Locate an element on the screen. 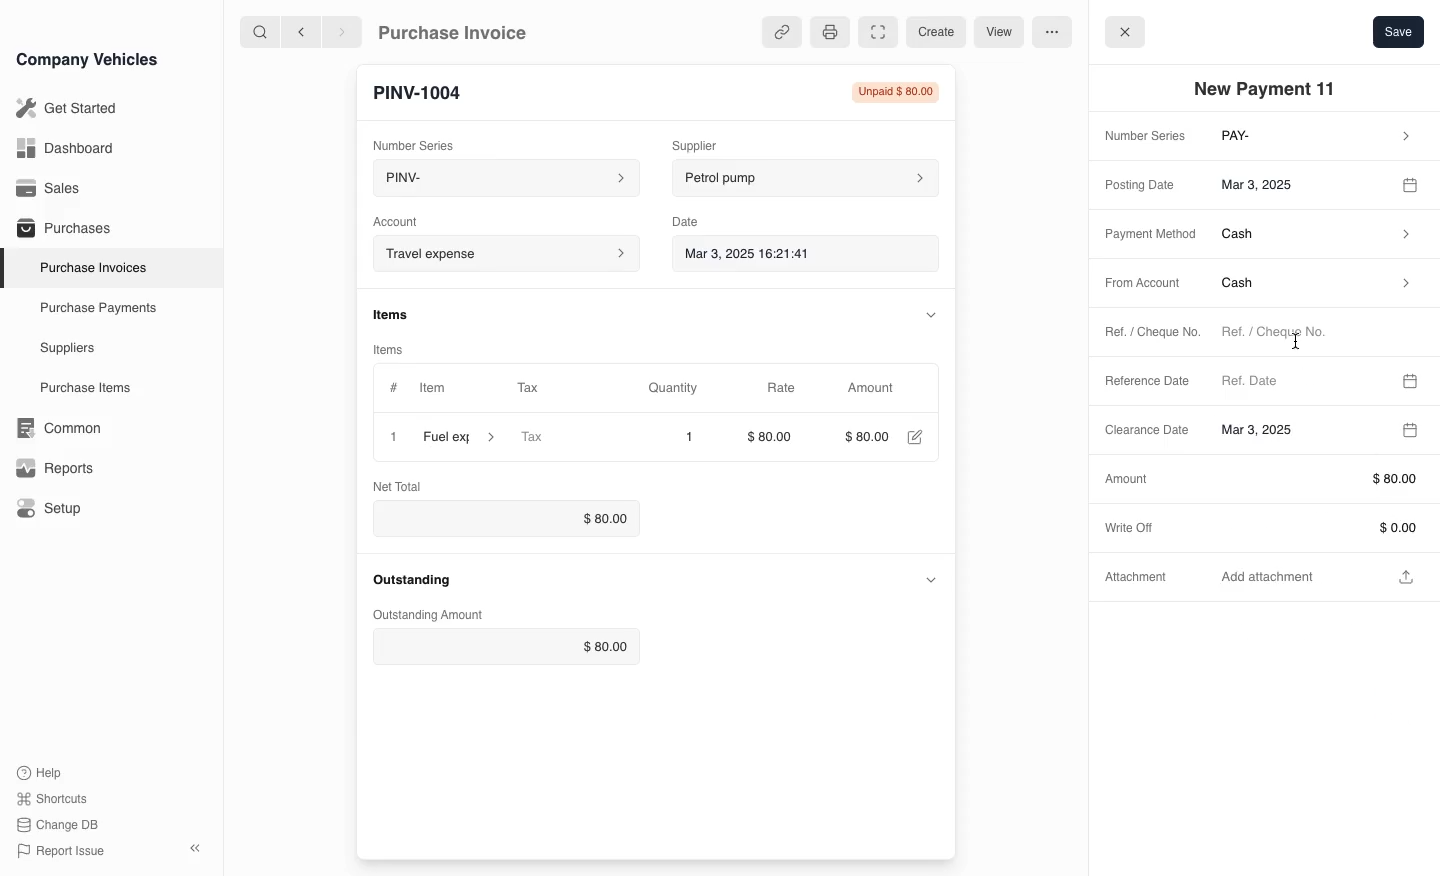 The width and height of the screenshot is (1440, 876). $0.00 is located at coordinates (500, 518).